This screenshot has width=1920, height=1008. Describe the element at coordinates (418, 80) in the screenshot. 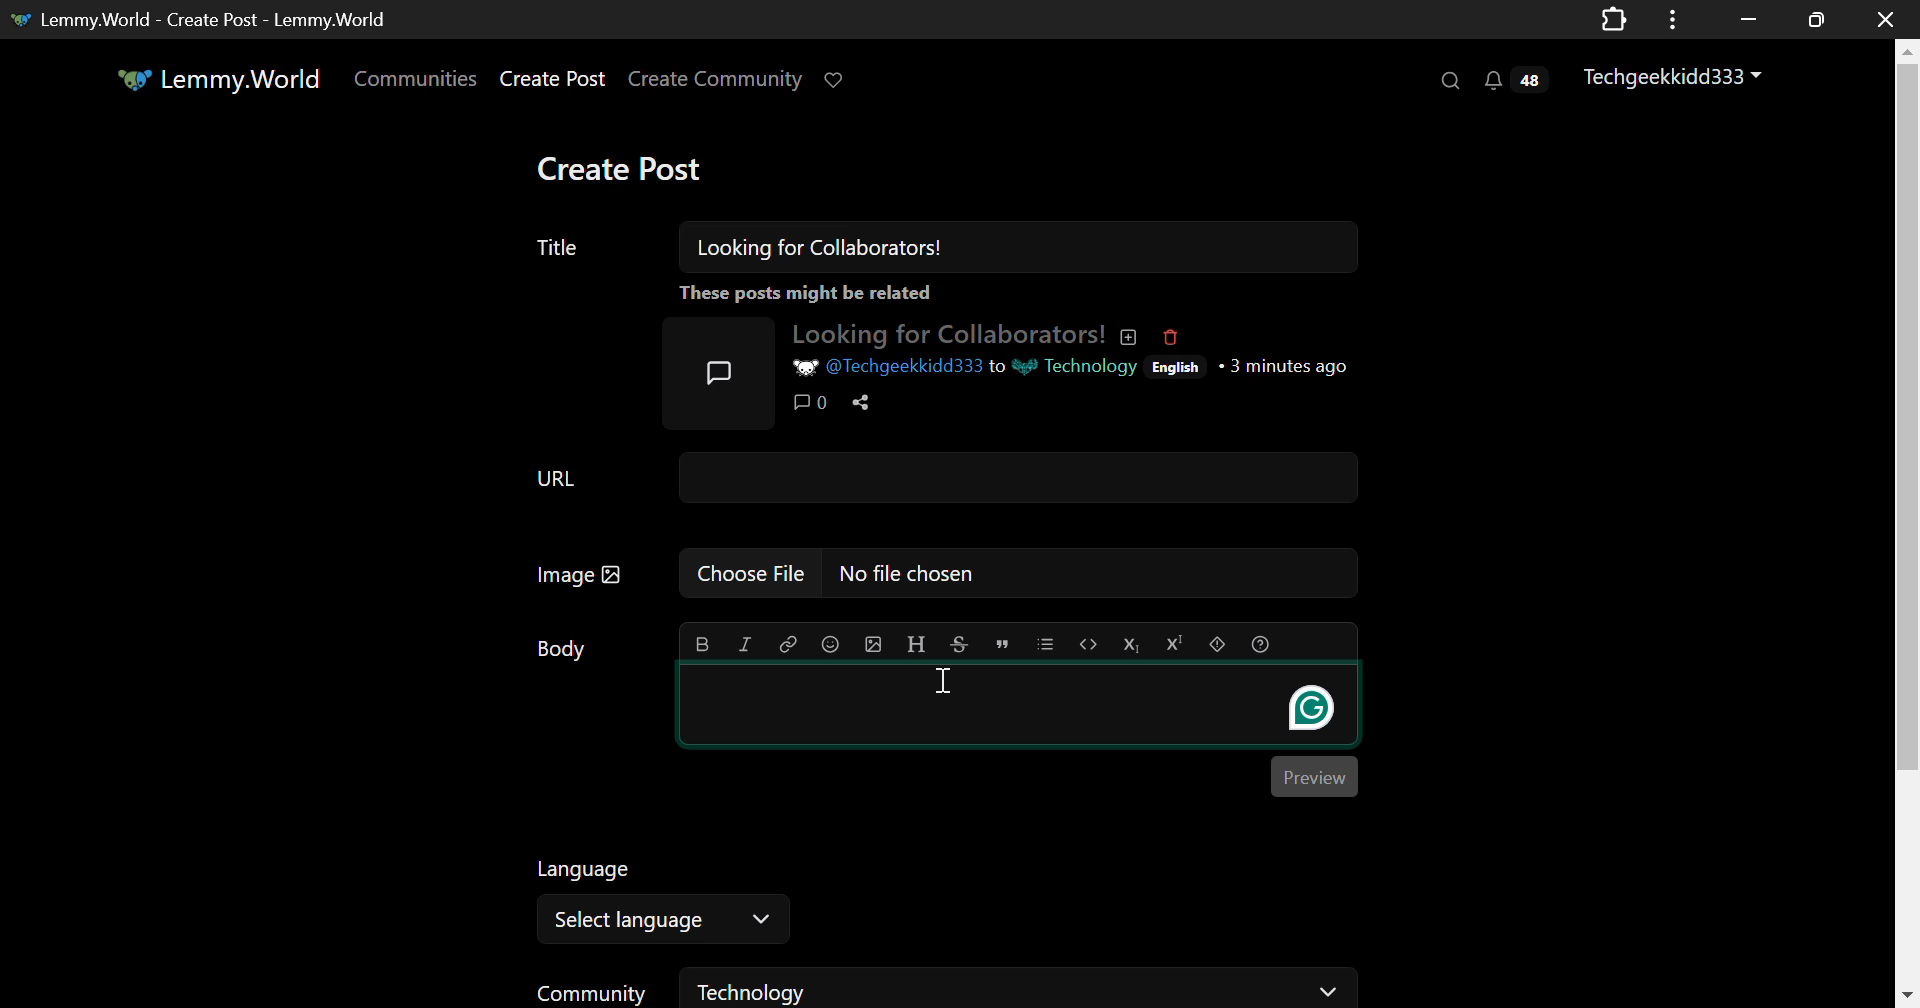

I see `Communities` at that location.